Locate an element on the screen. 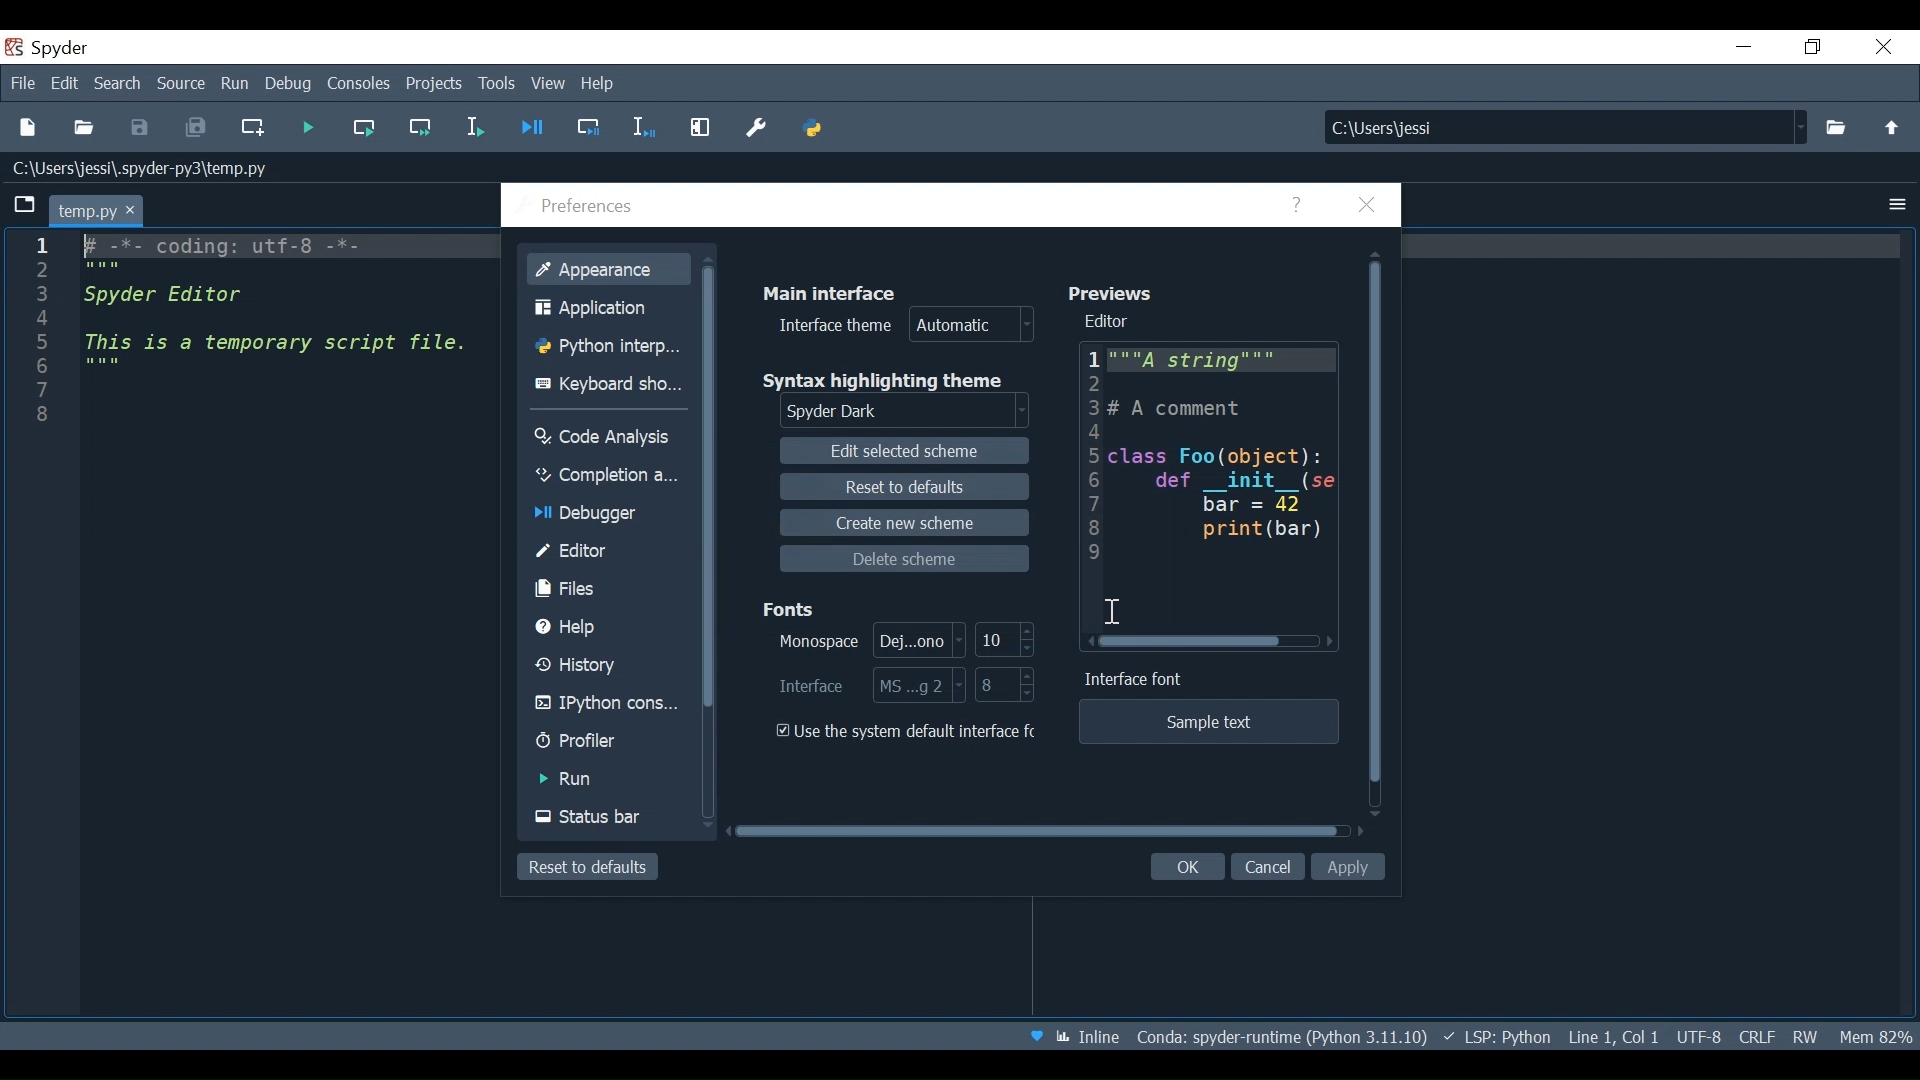 The width and height of the screenshot is (1920, 1080). Cancel is located at coordinates (1267, 864).